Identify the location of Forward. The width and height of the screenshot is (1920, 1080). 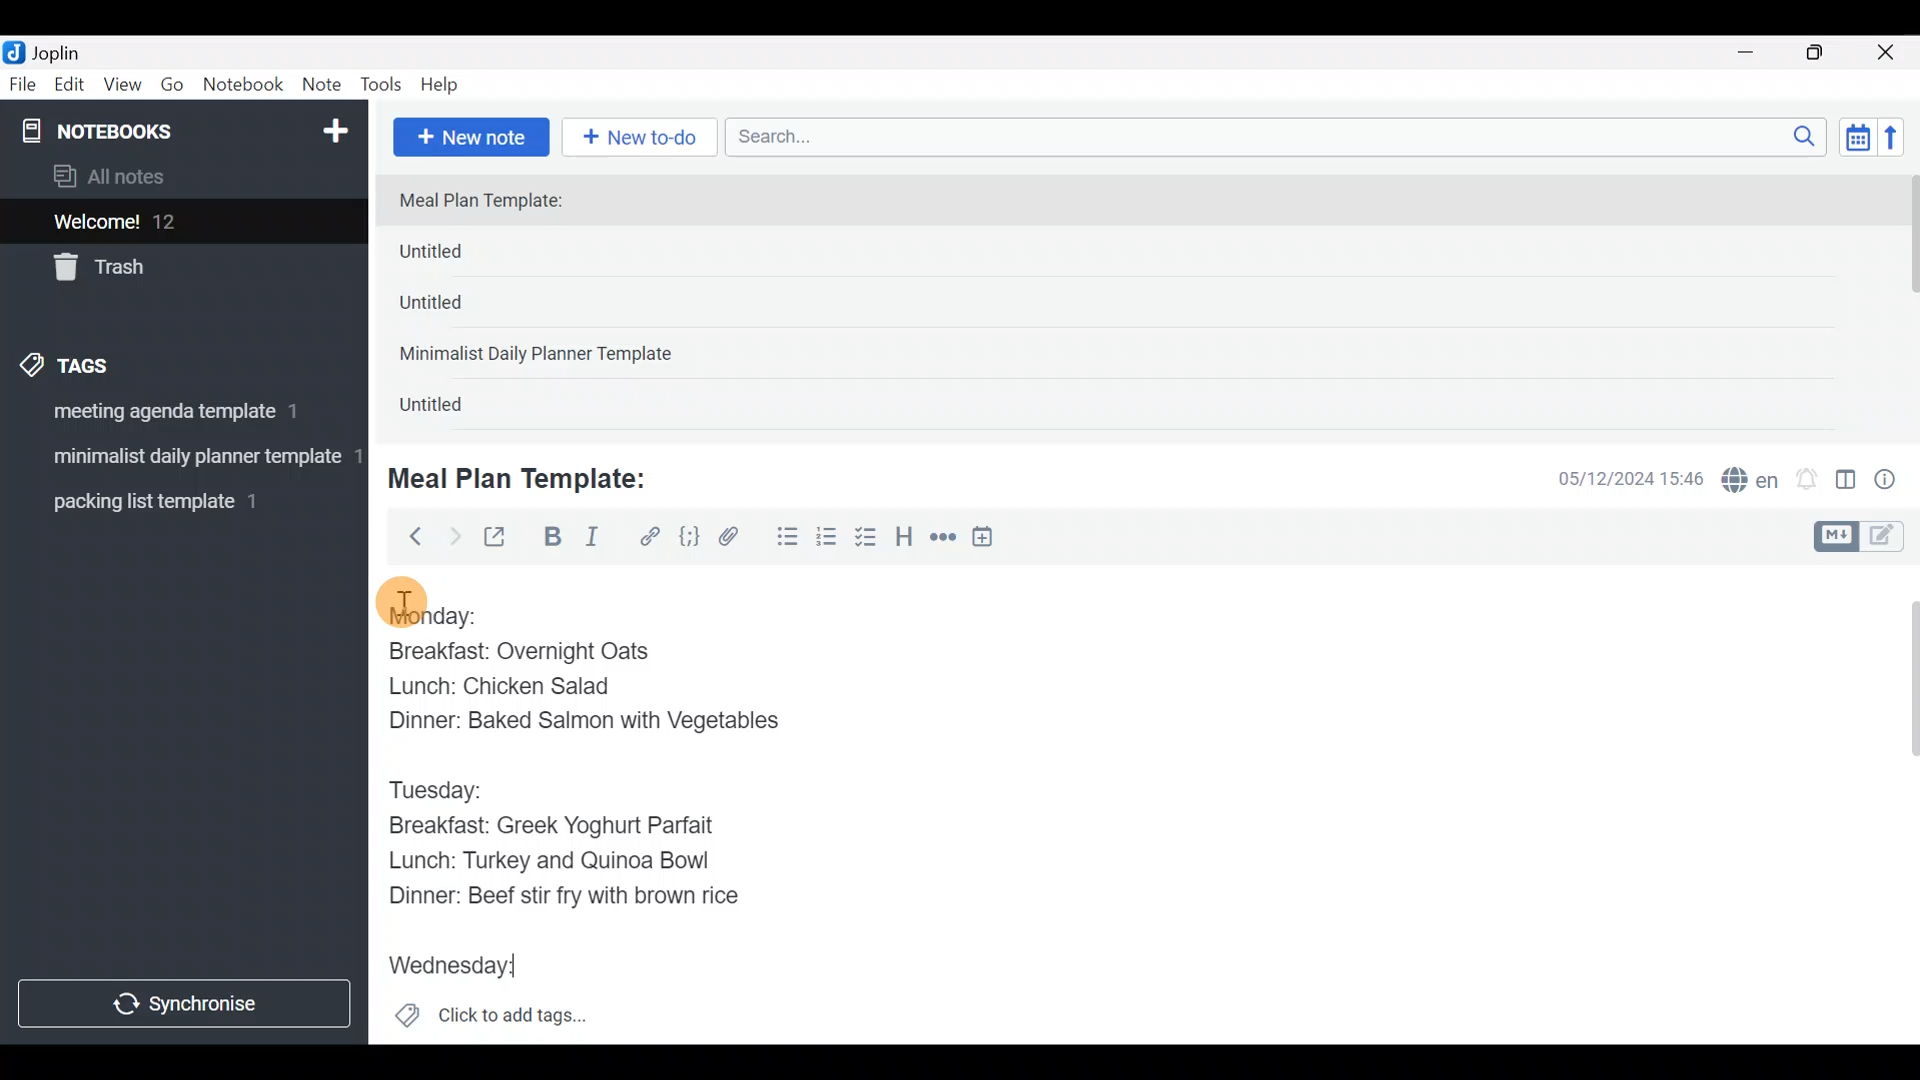
(454, 536).